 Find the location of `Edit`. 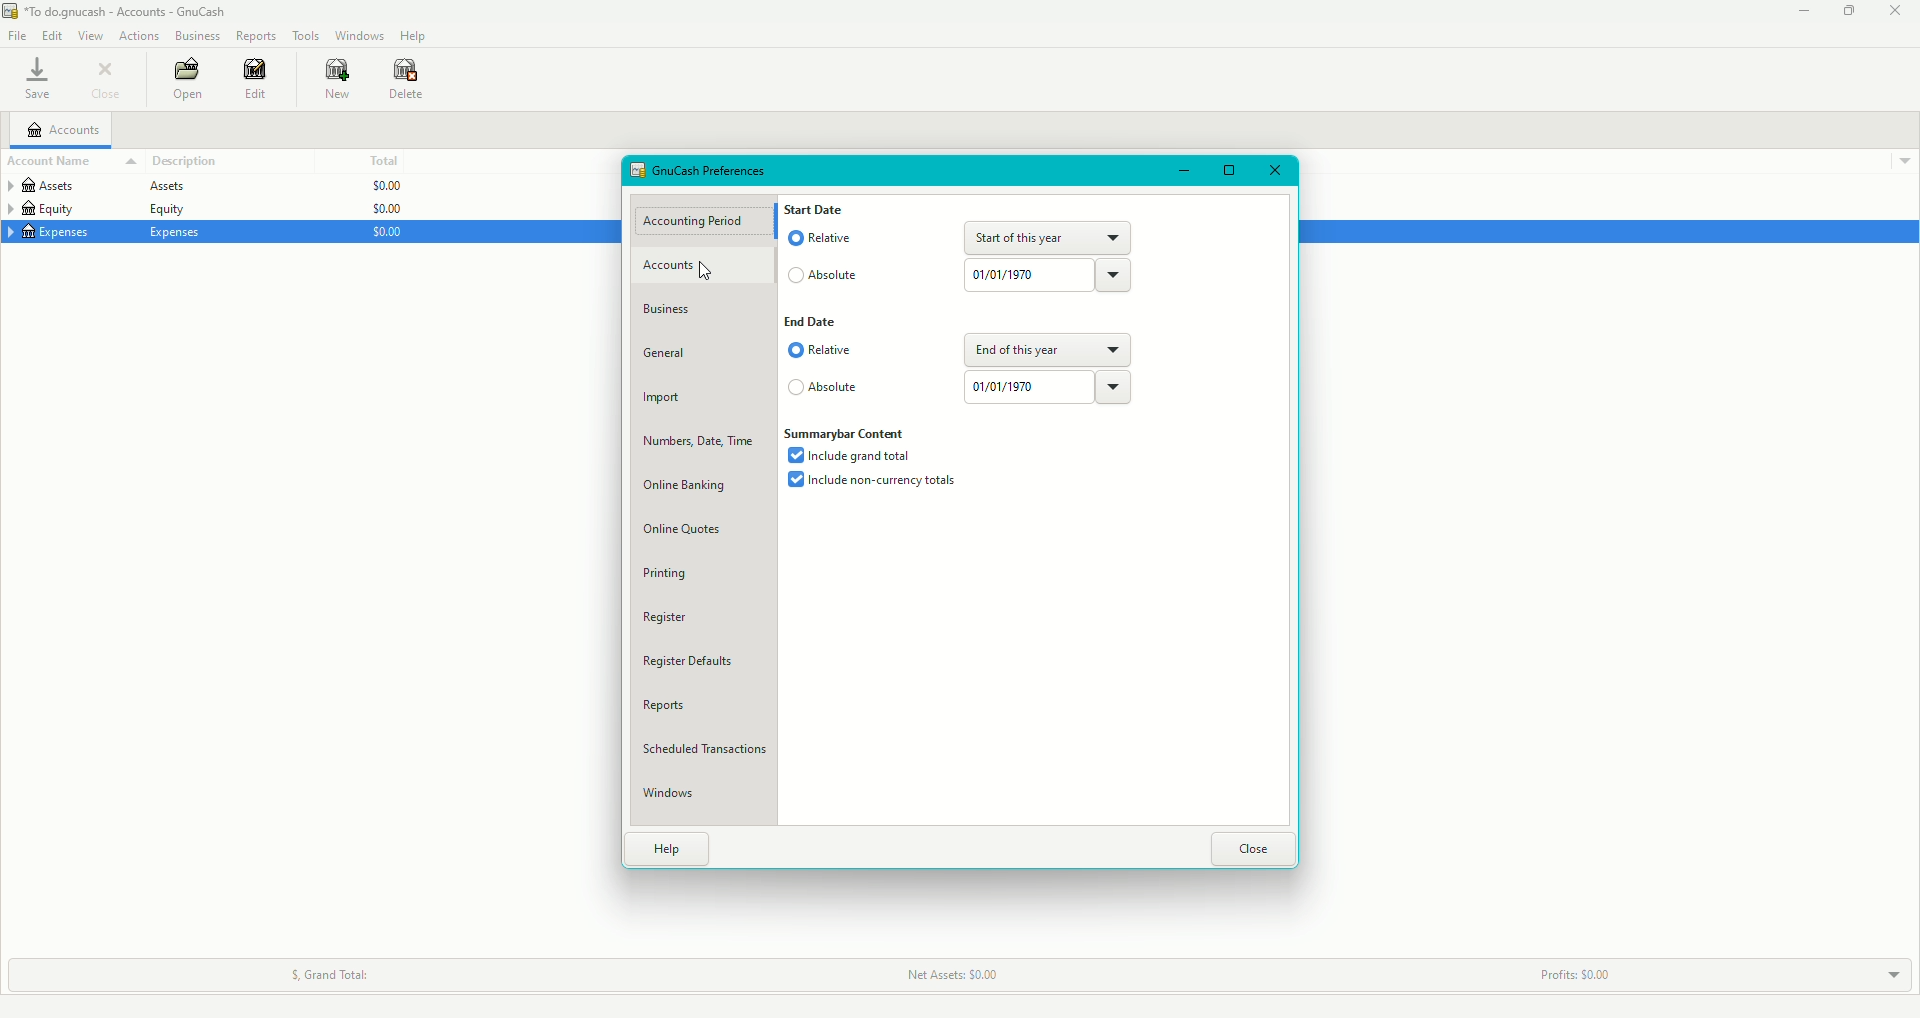

Edit is located at coordinates (50, 35).